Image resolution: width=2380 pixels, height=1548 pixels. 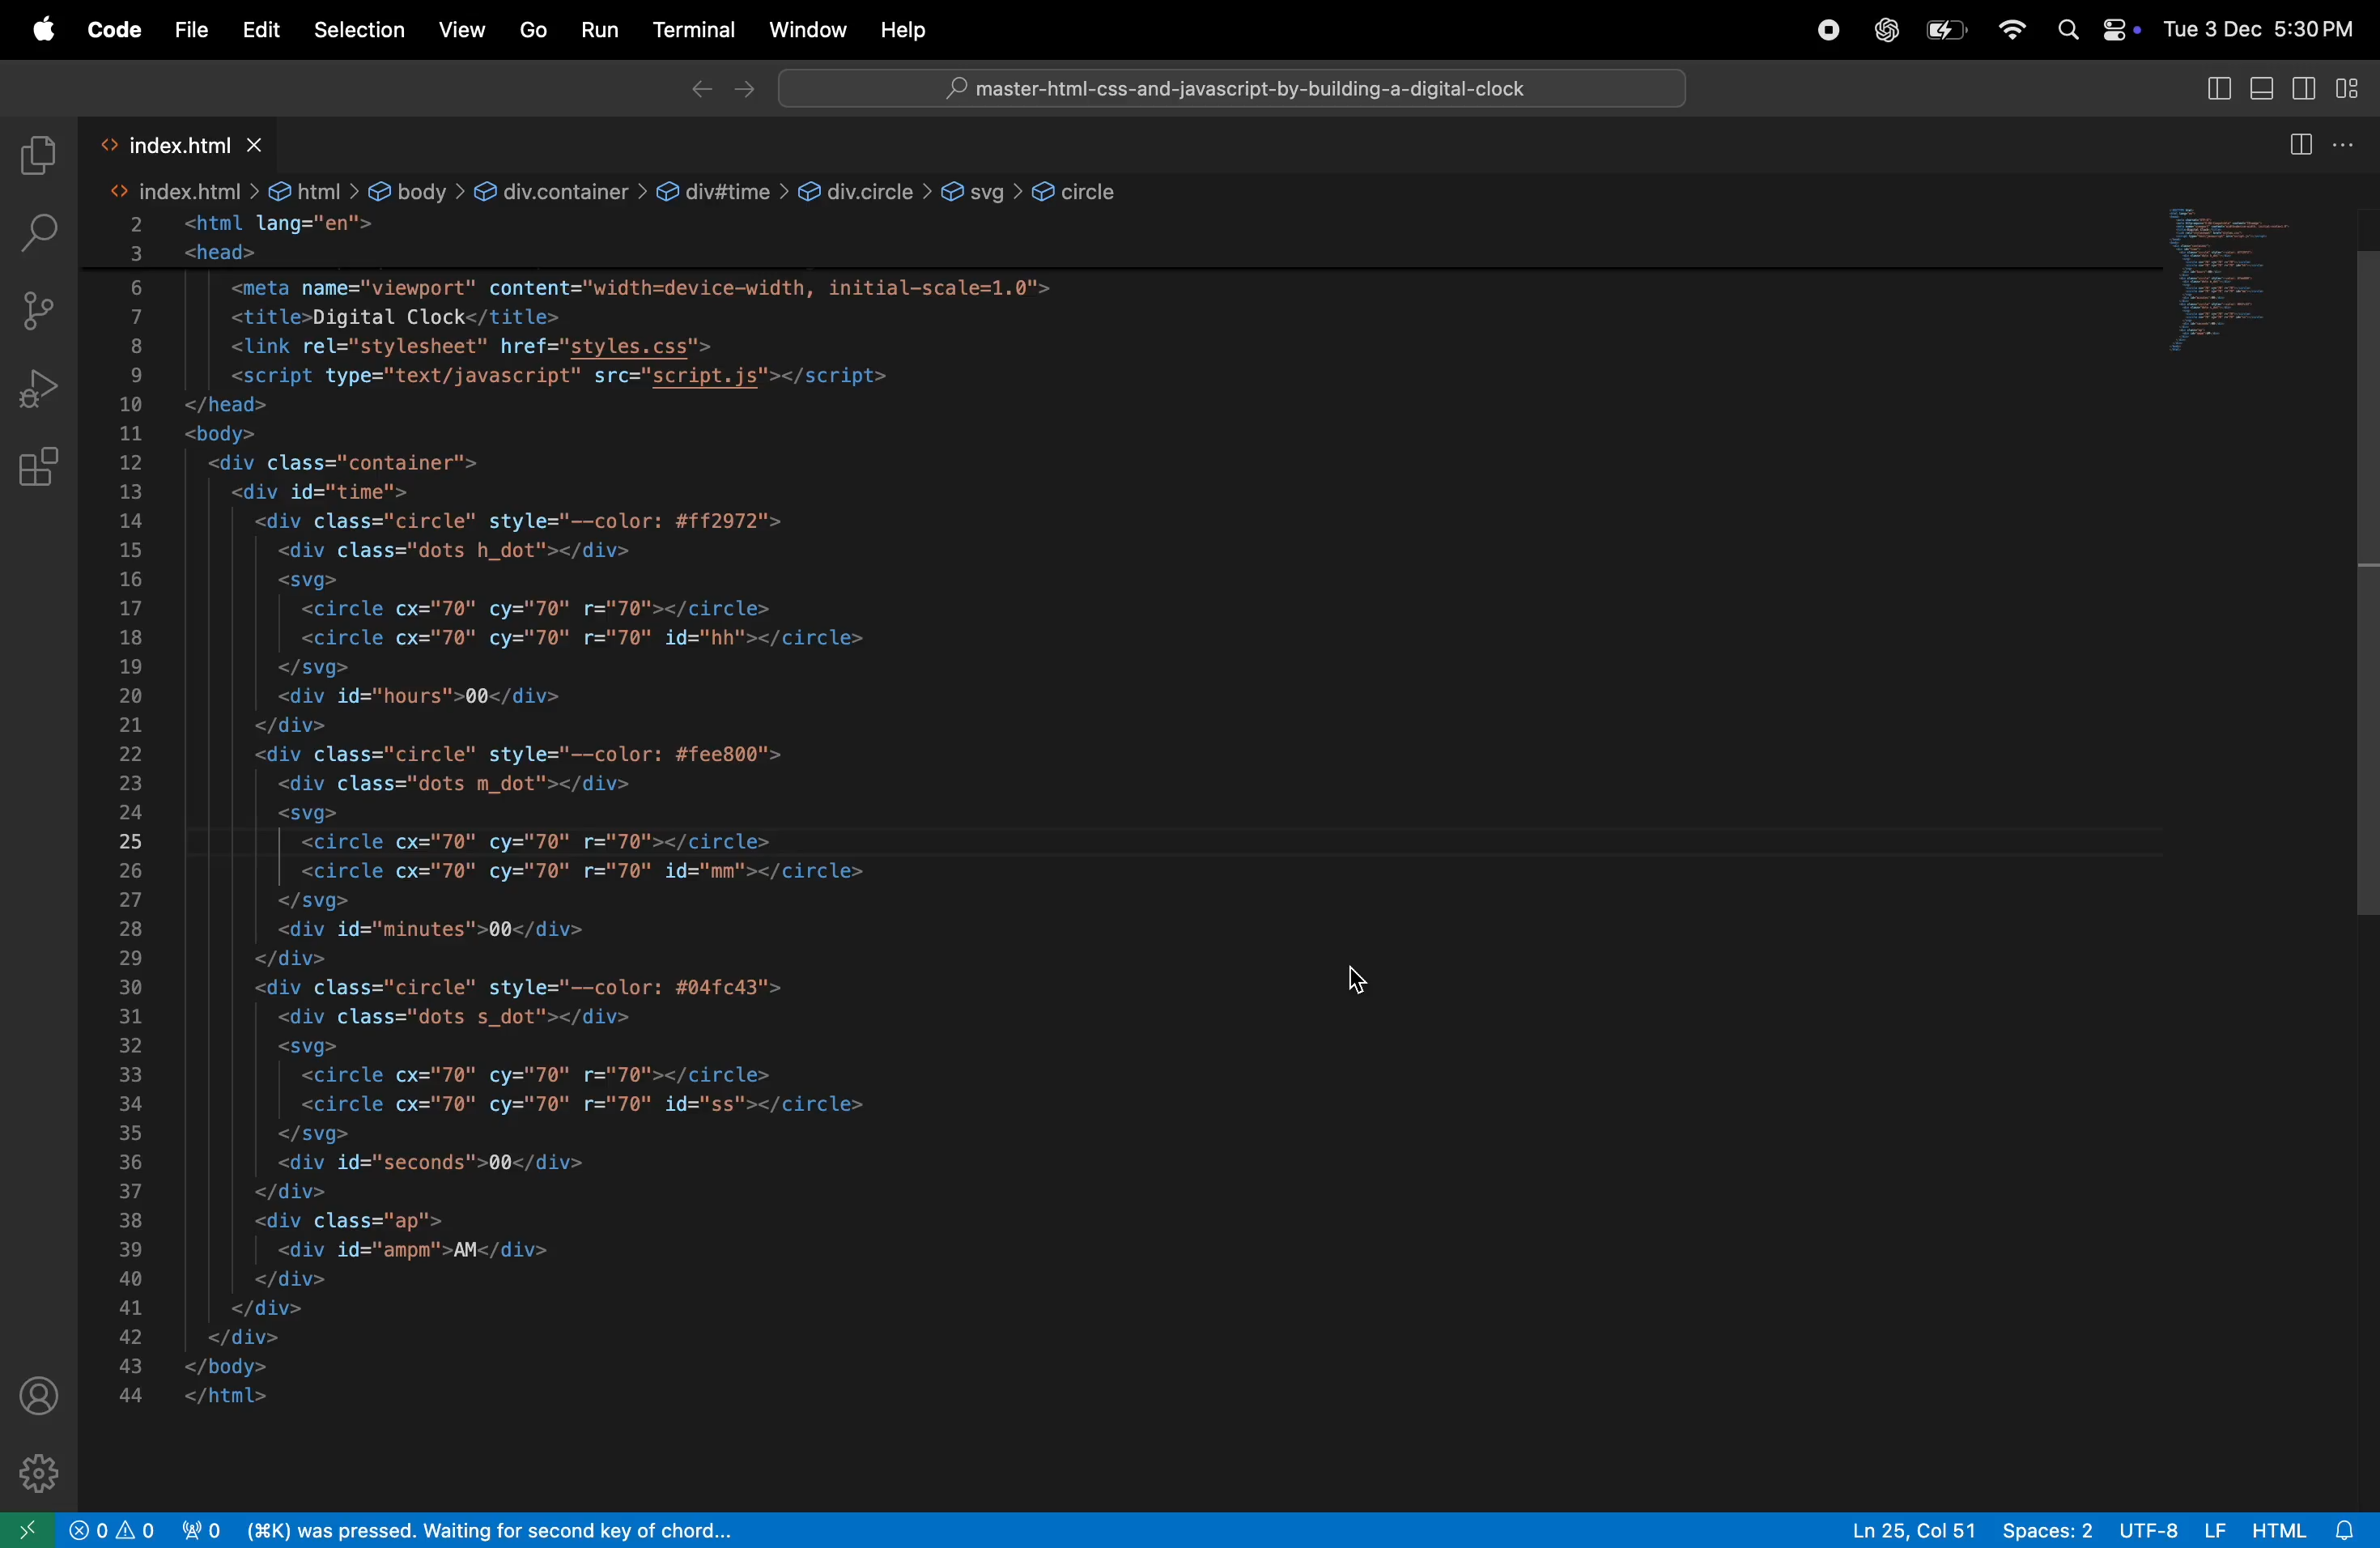 I want to click on extenstions, so click(x=38, y=477).